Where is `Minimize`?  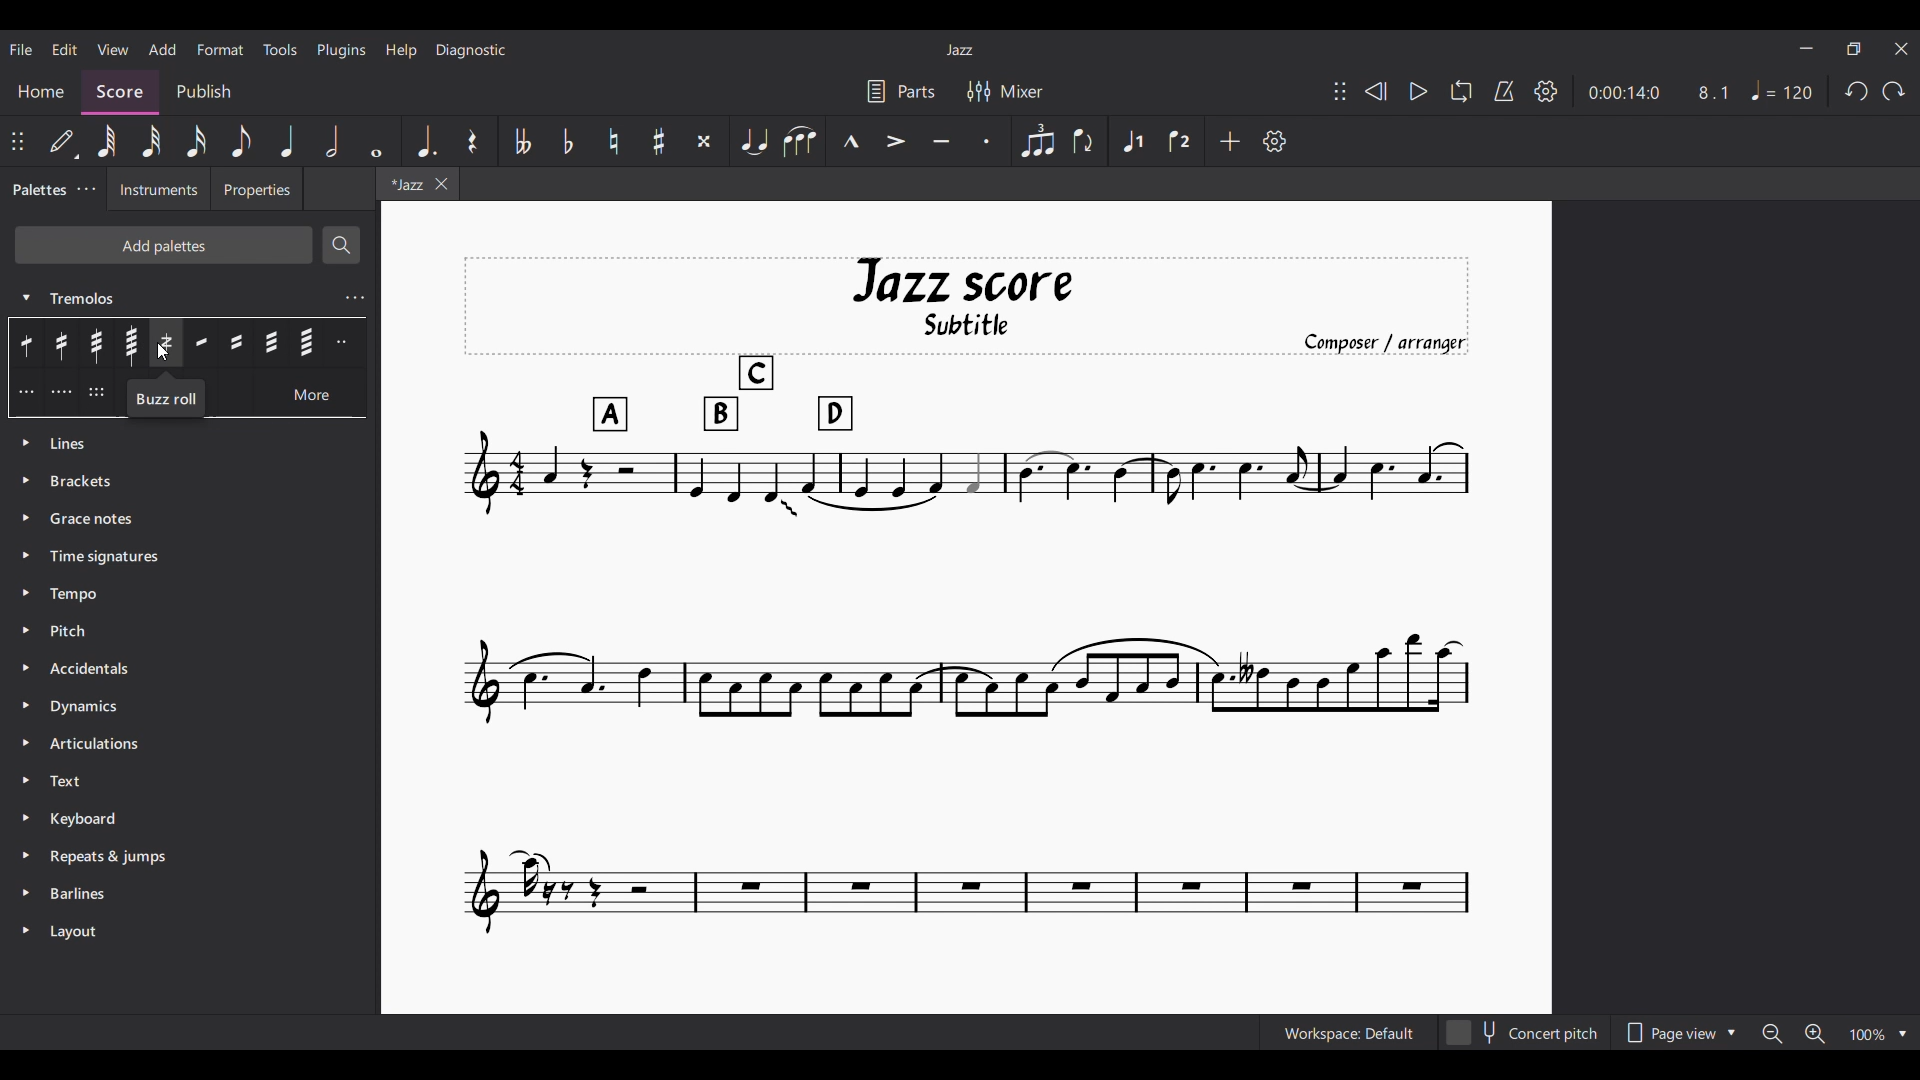
Minimize is located at coordinates (1807, 48).